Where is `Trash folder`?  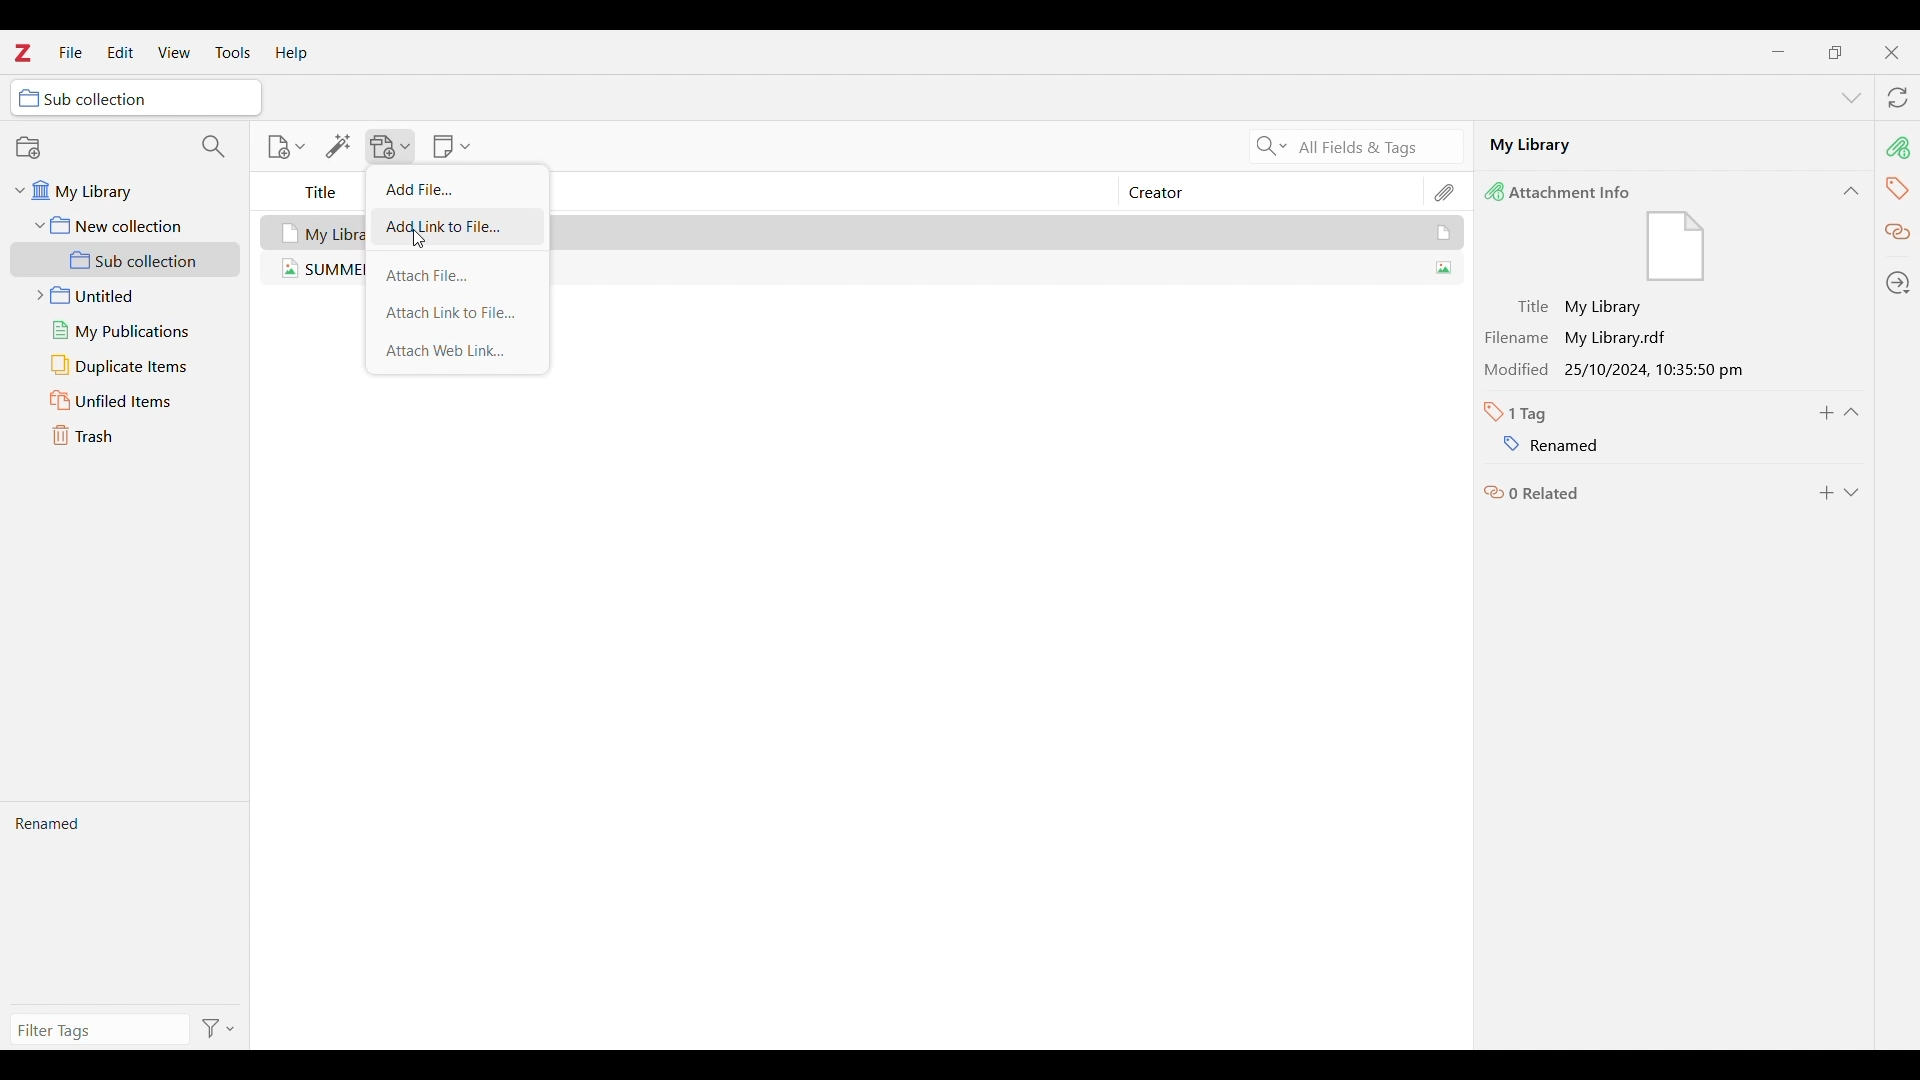 Trash folder is located at coordinates (130, 435).